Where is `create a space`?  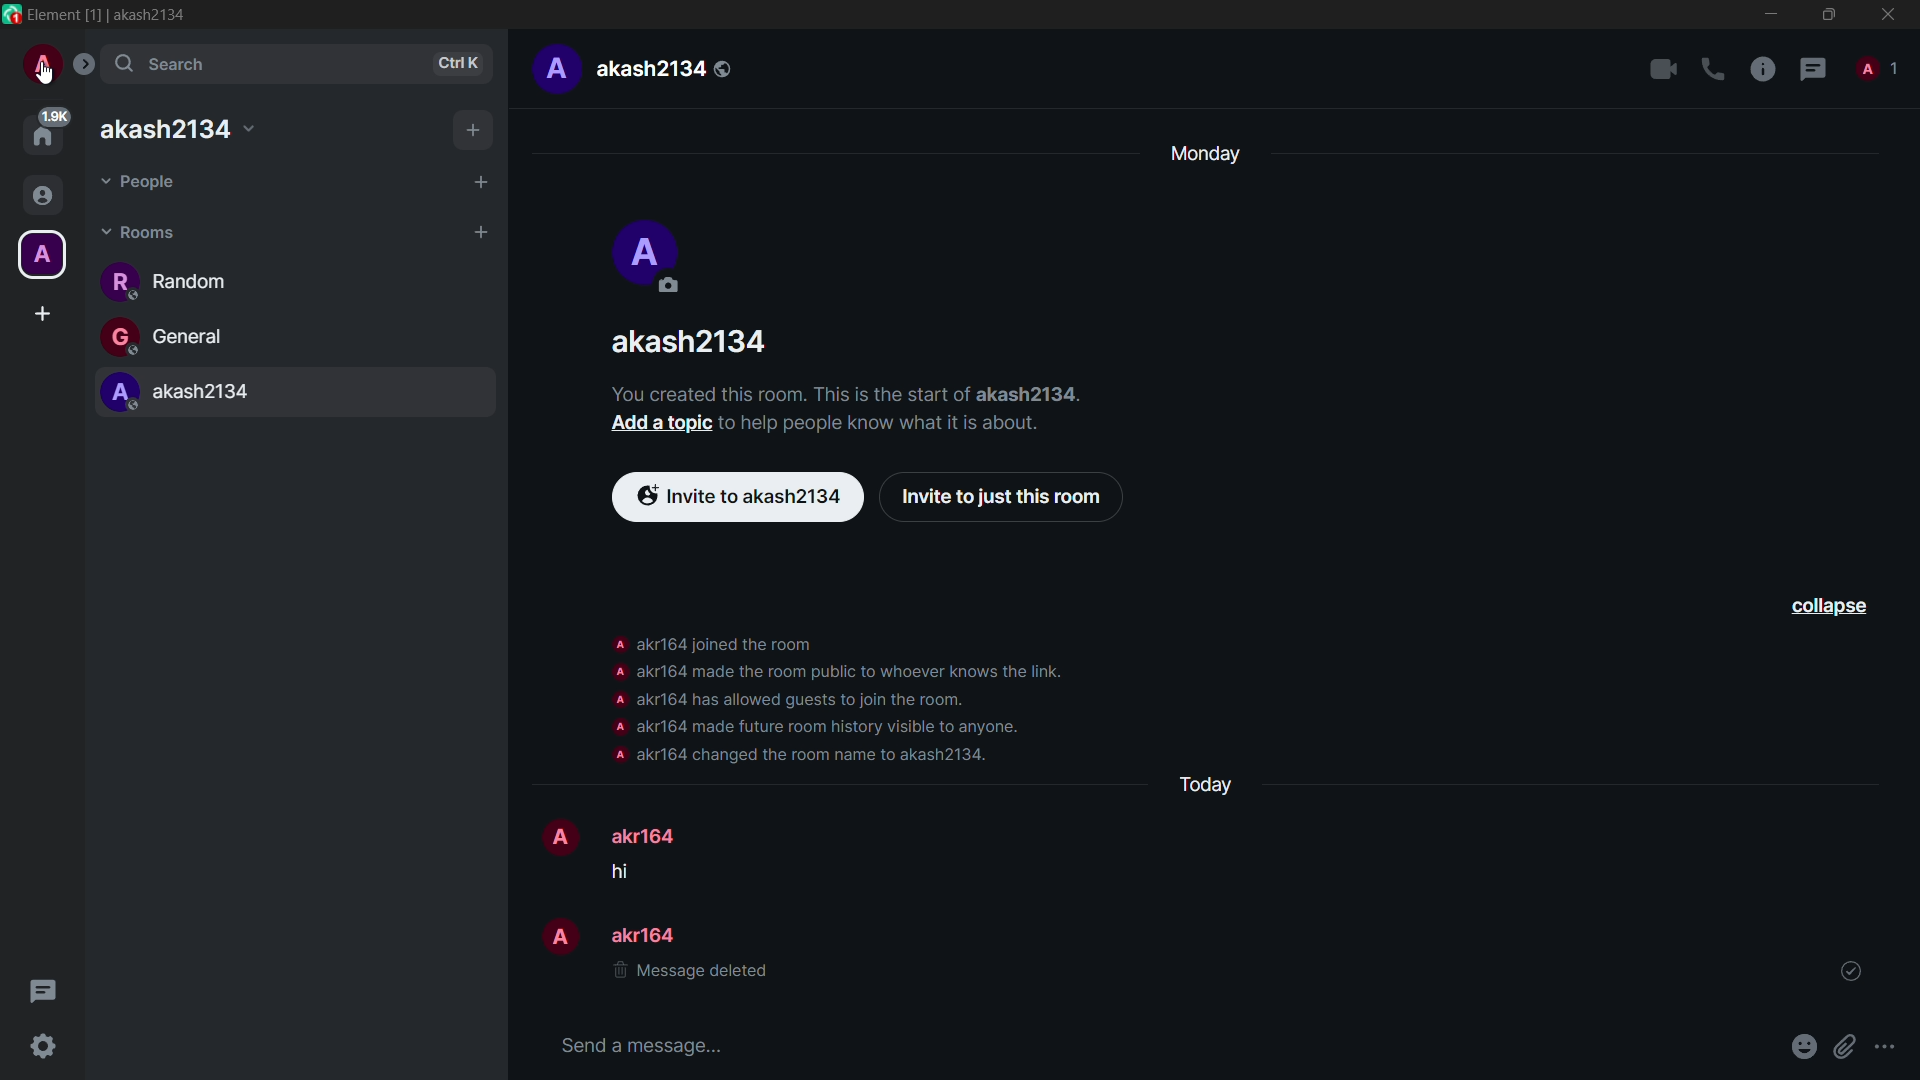
create a space is located at coordinates (44, 314).